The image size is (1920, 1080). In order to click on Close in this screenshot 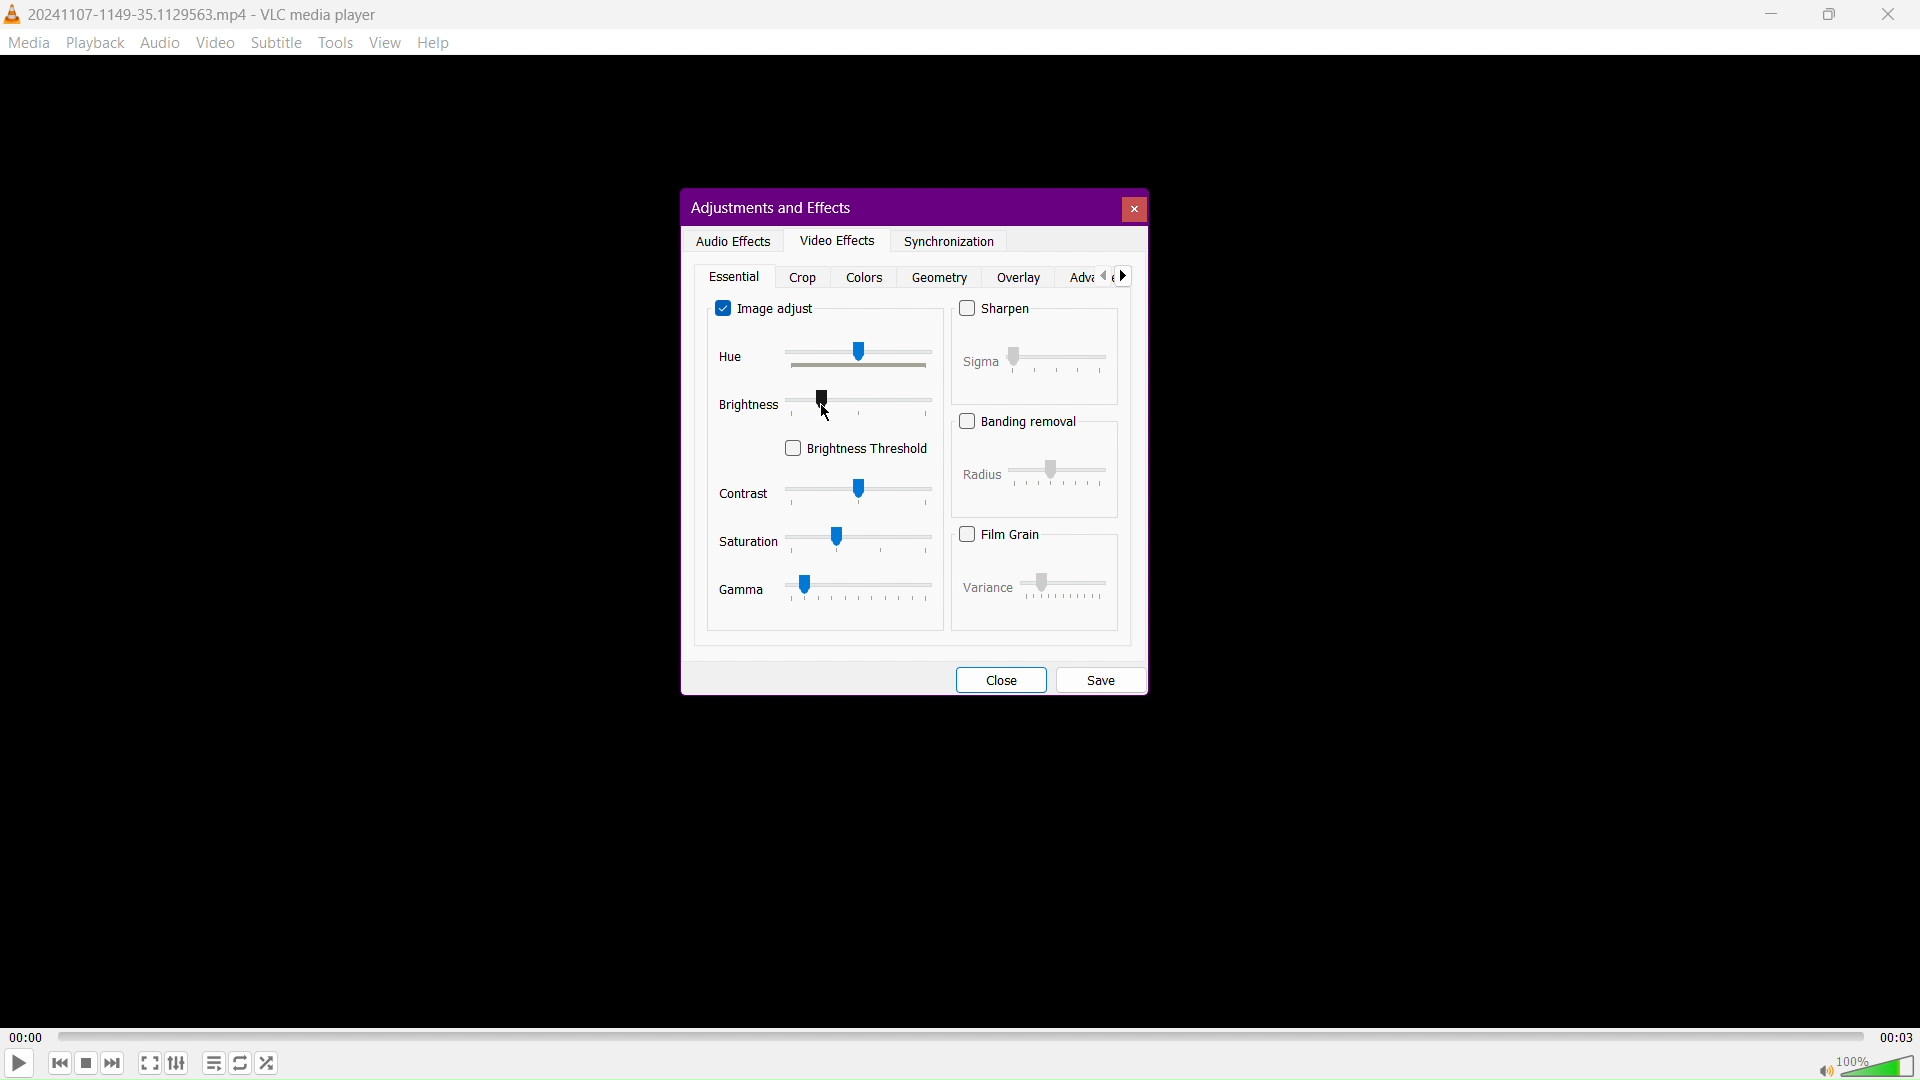, I will do `click(1000, 678)`.